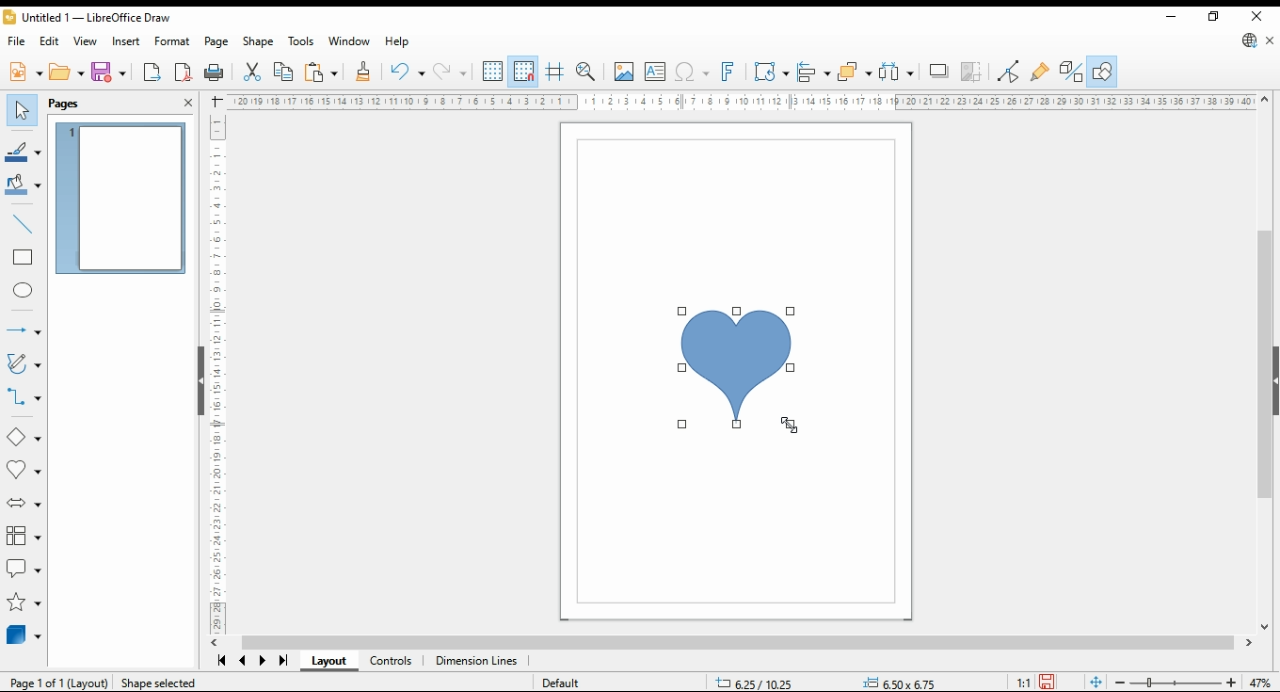  What do you see at coordinates (1260, 681) in the screenshot?
I see `zoom factor` at bounding box center [1260, 681].